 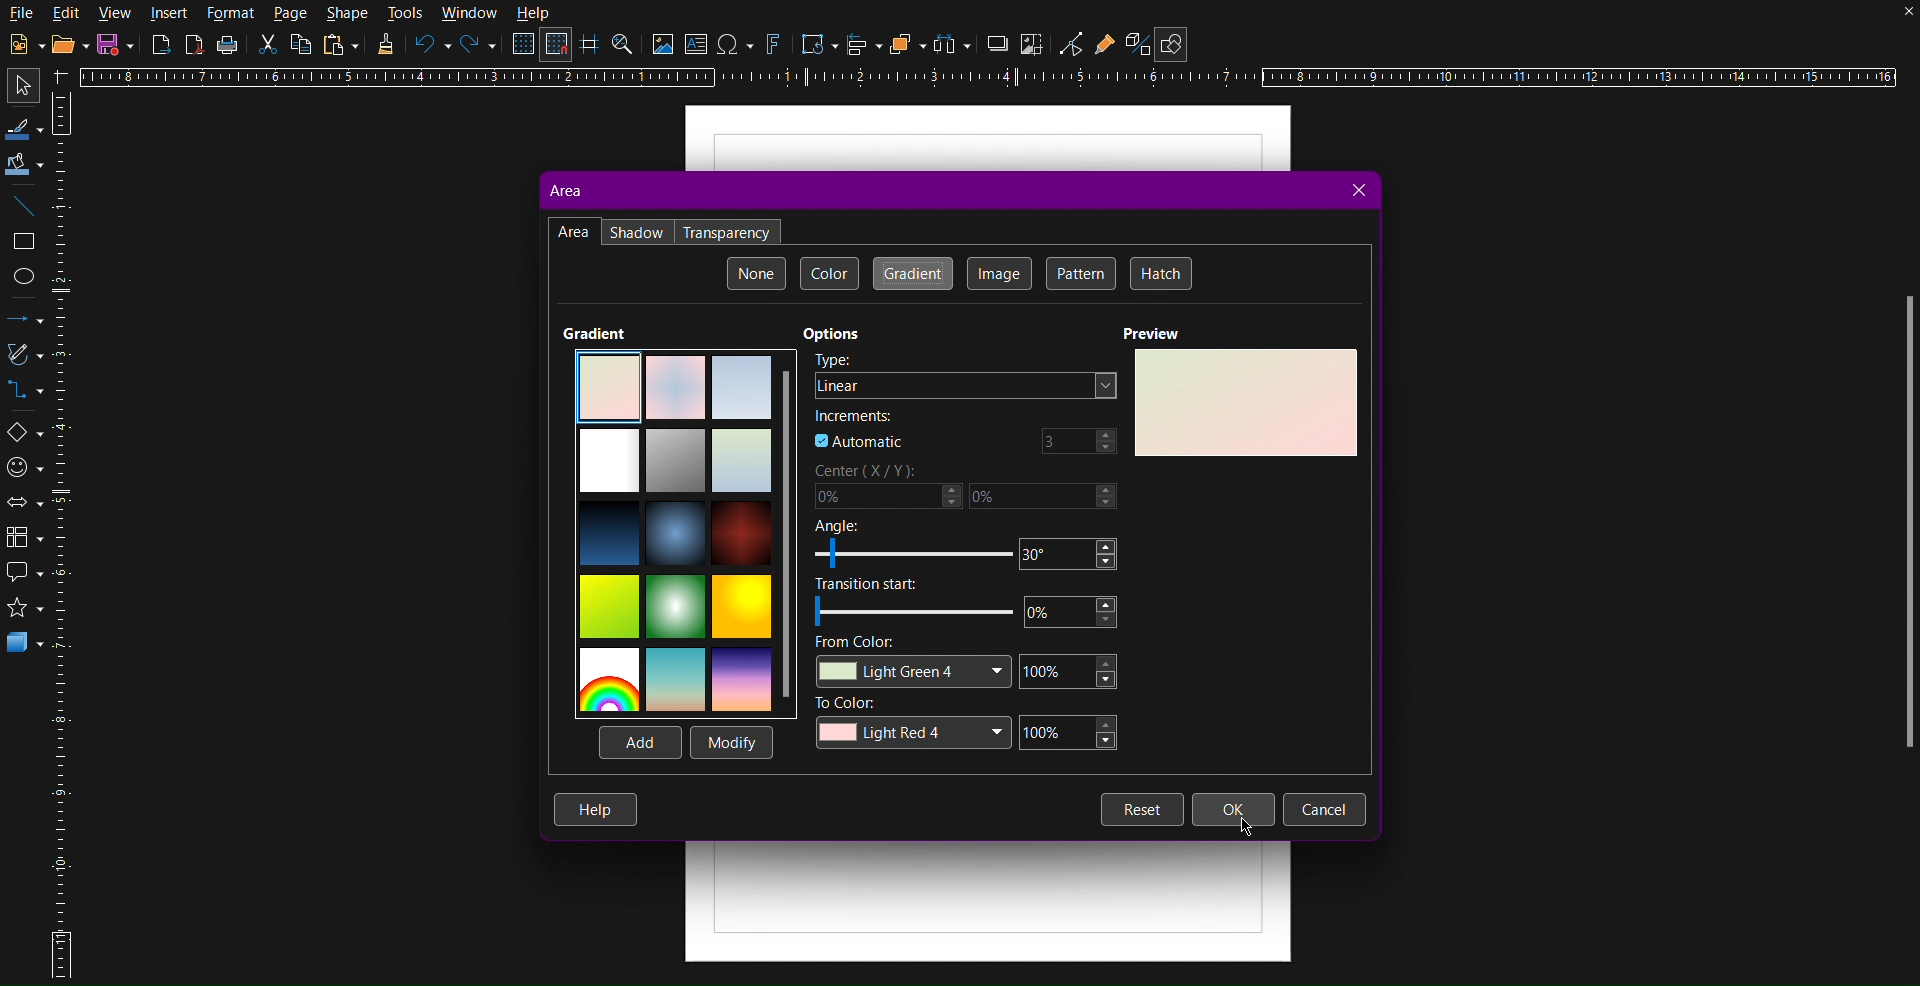 What do you see at coordinates (406, 14) in the screenshot?
I see `Tools` at bounding box center [406, 14].